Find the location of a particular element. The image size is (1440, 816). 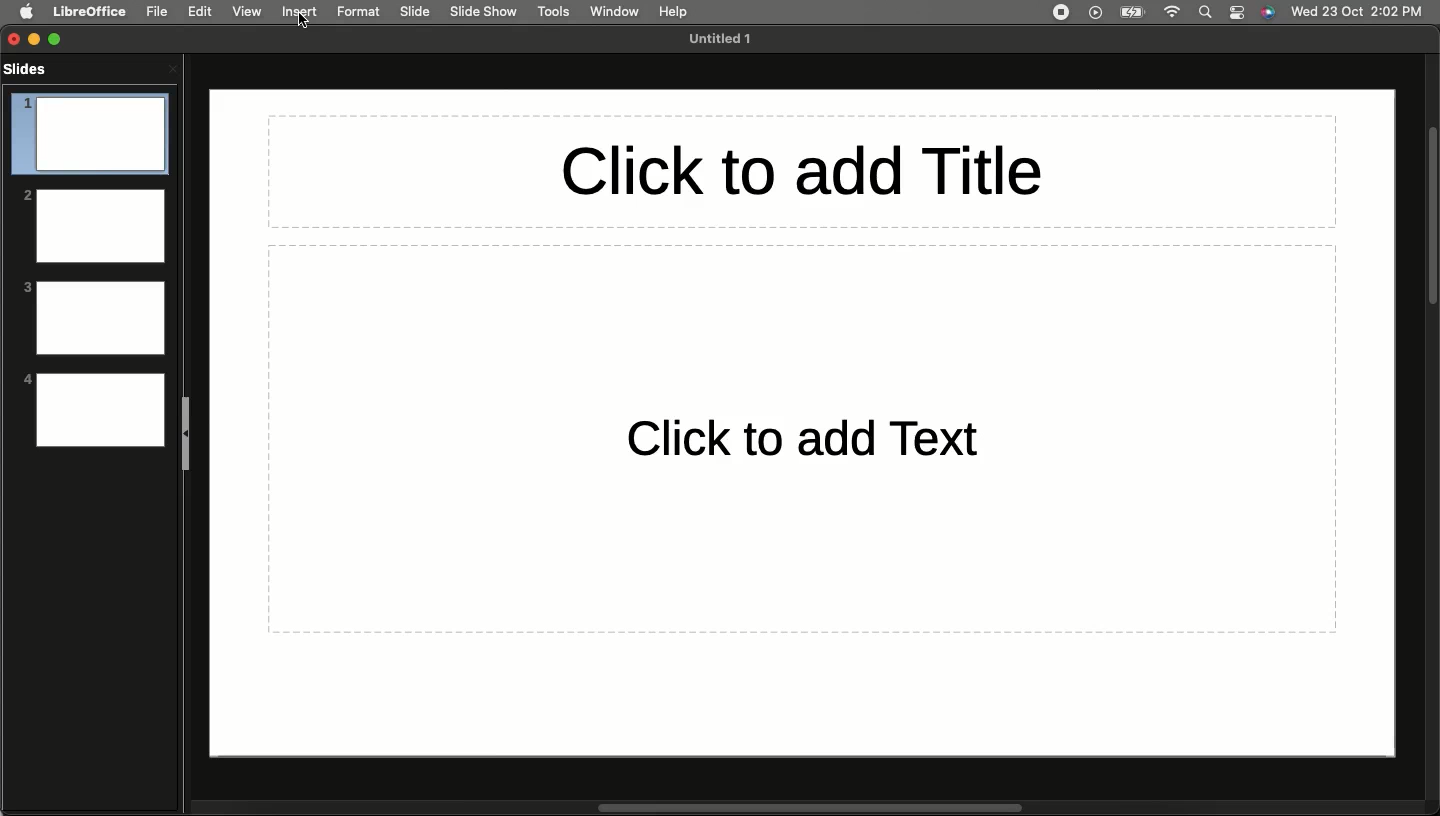

Search is located at coordinates (1206, 12).